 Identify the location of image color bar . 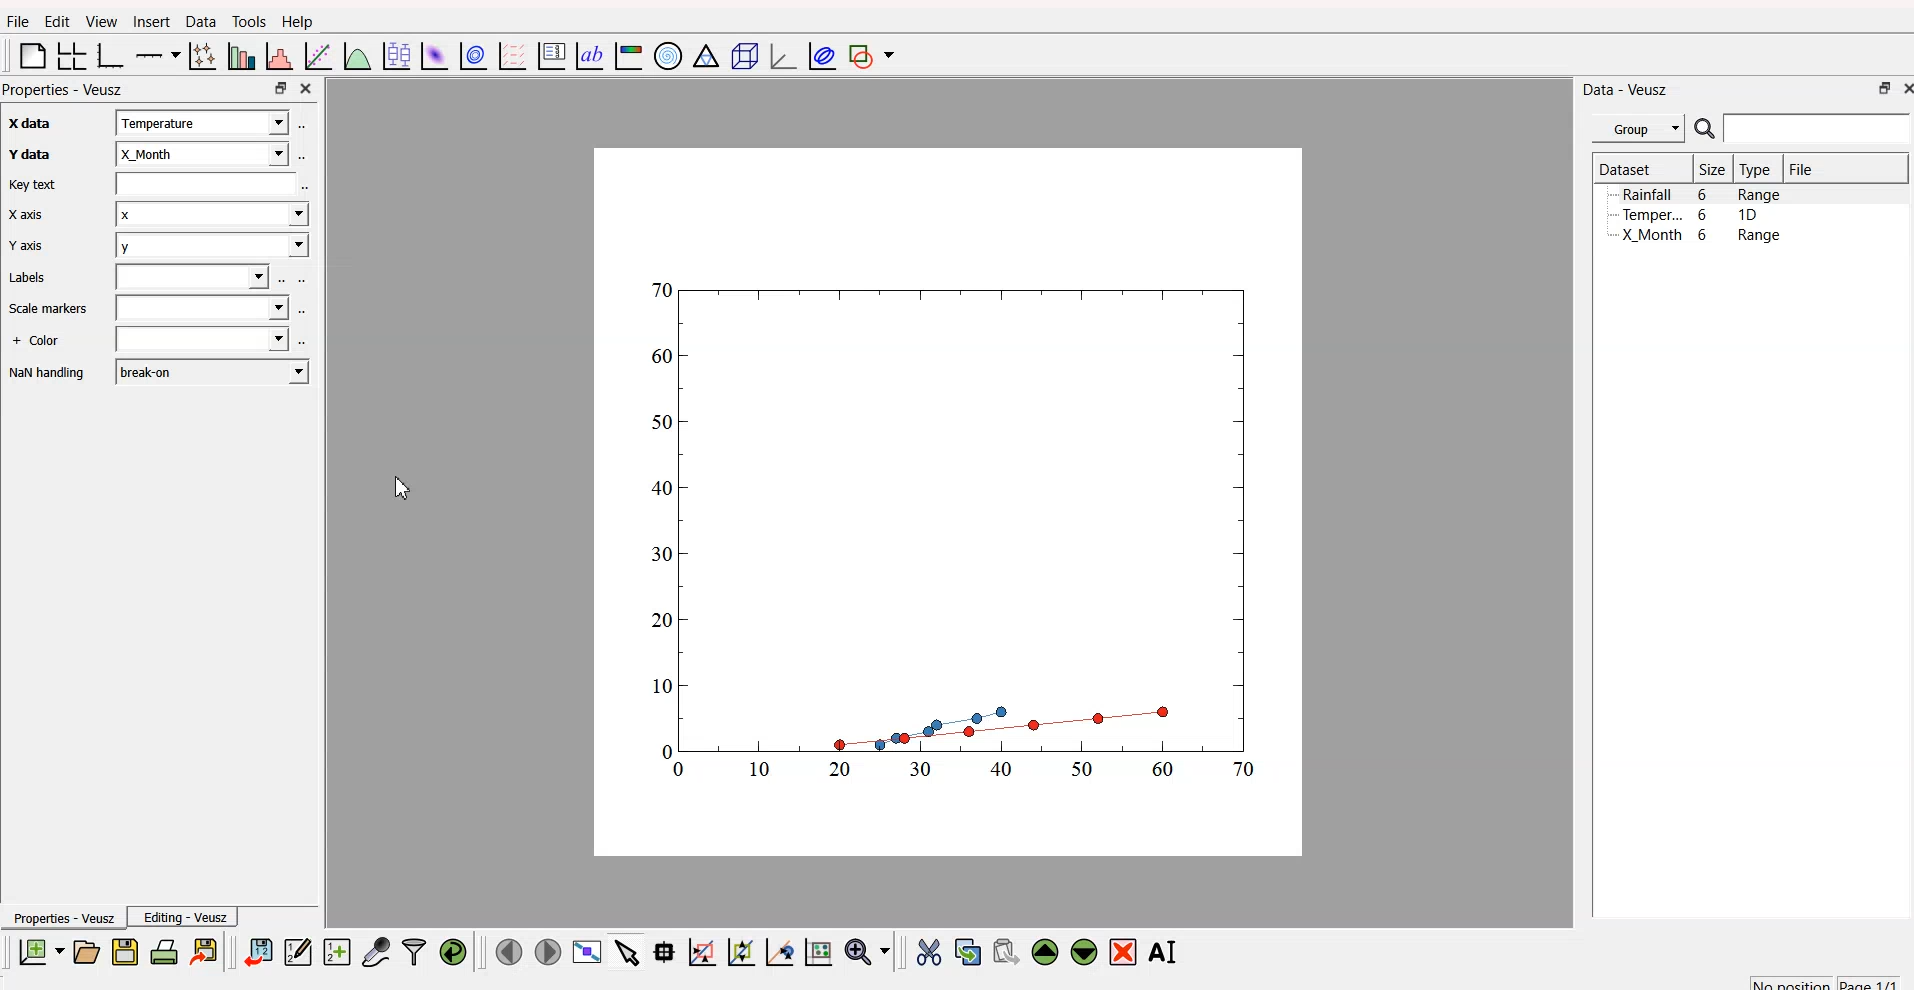
(628, 55).